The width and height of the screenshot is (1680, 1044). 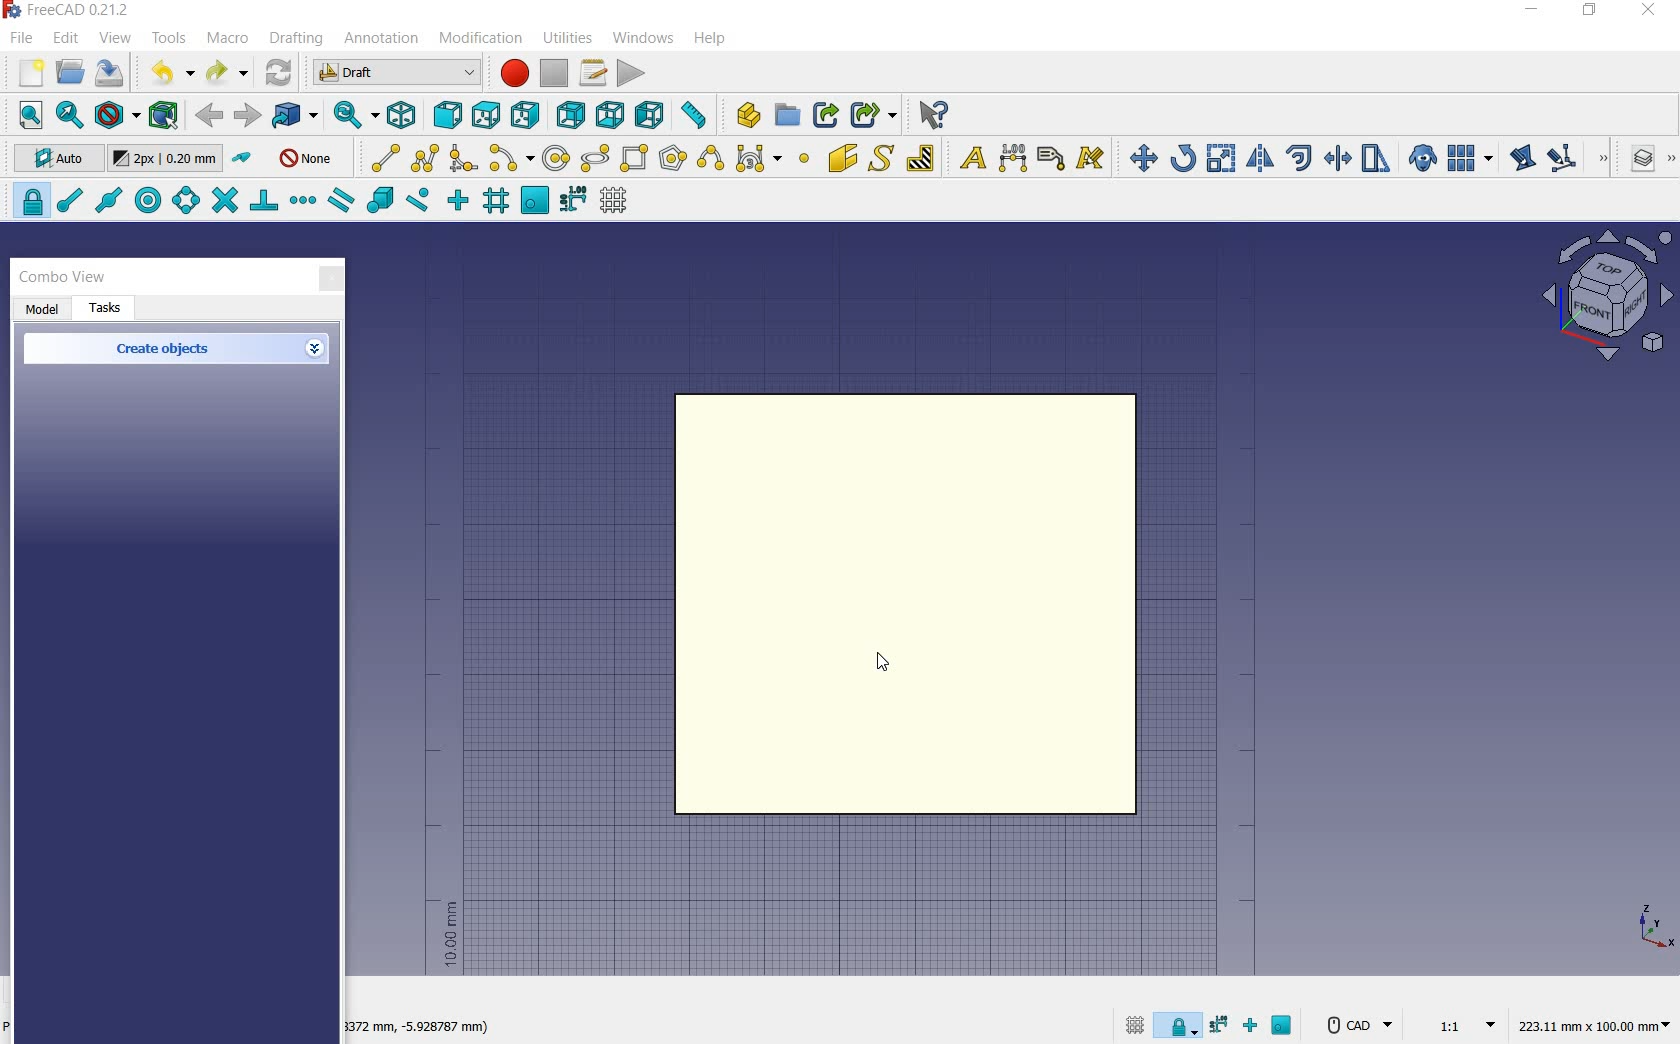 What do you see at coordinates (594, 159) in the screenshot?
I see `ellipse` at bounding box center [594, 159].